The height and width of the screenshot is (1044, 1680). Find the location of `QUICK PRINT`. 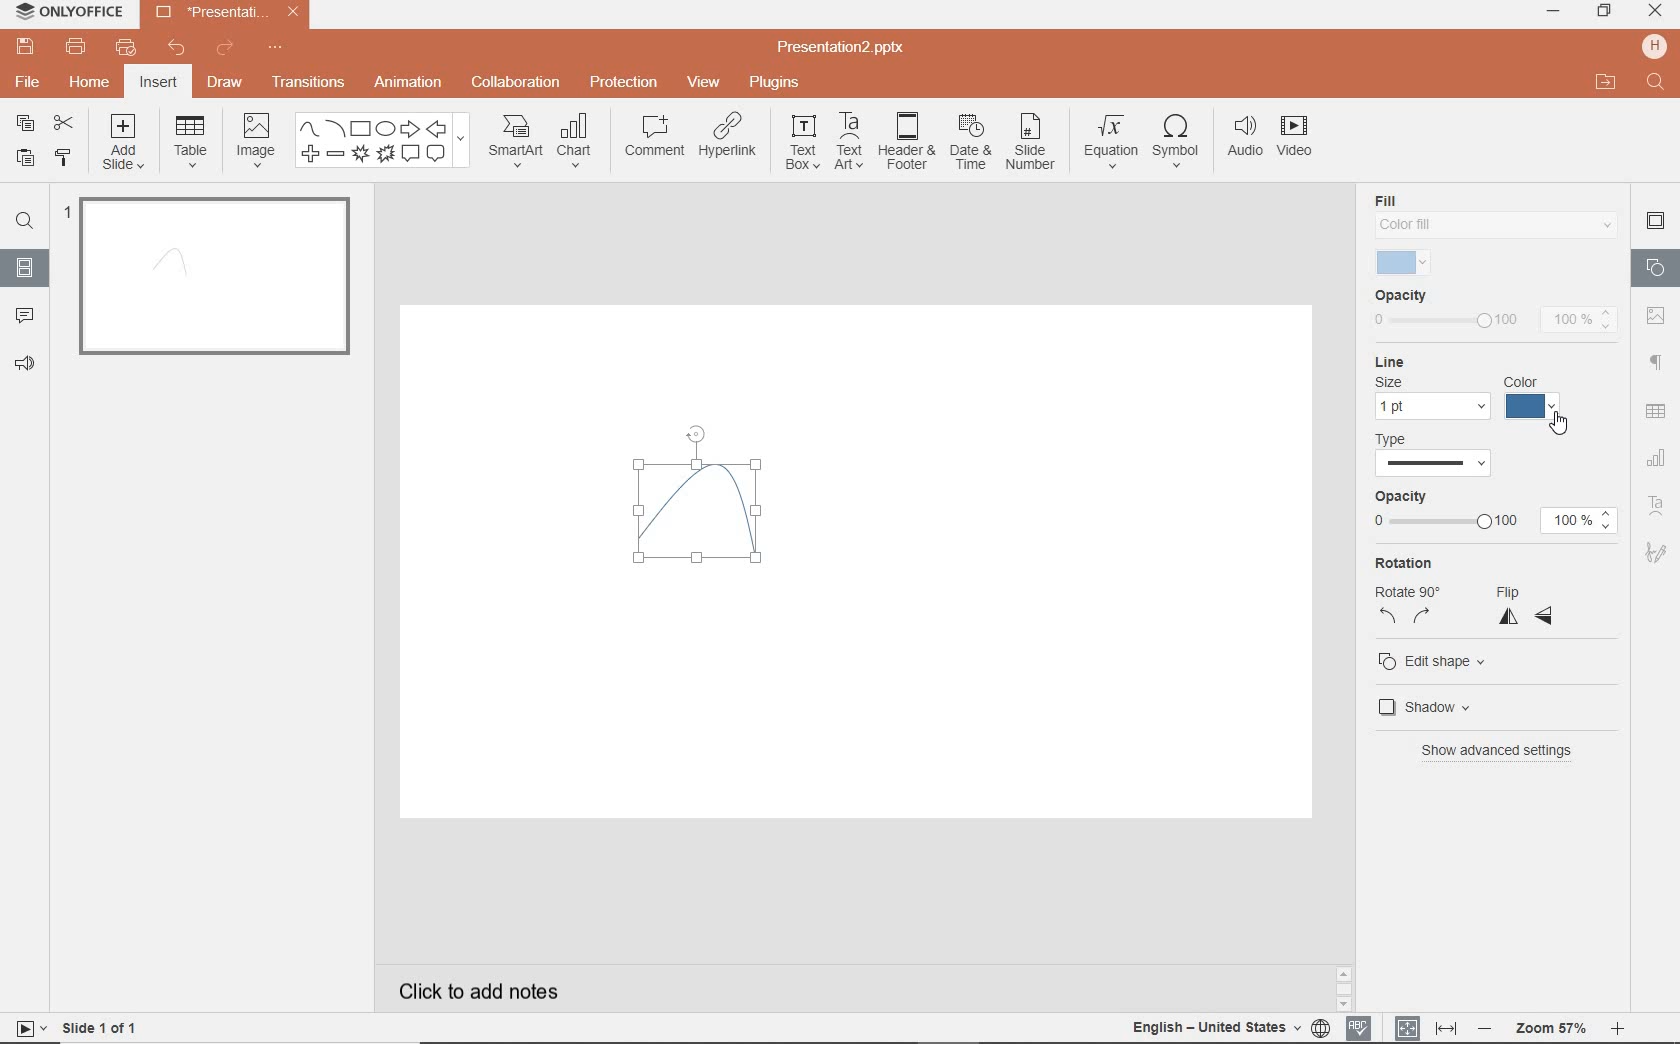

QUICK PRINT is located at coordinates (124, 48).